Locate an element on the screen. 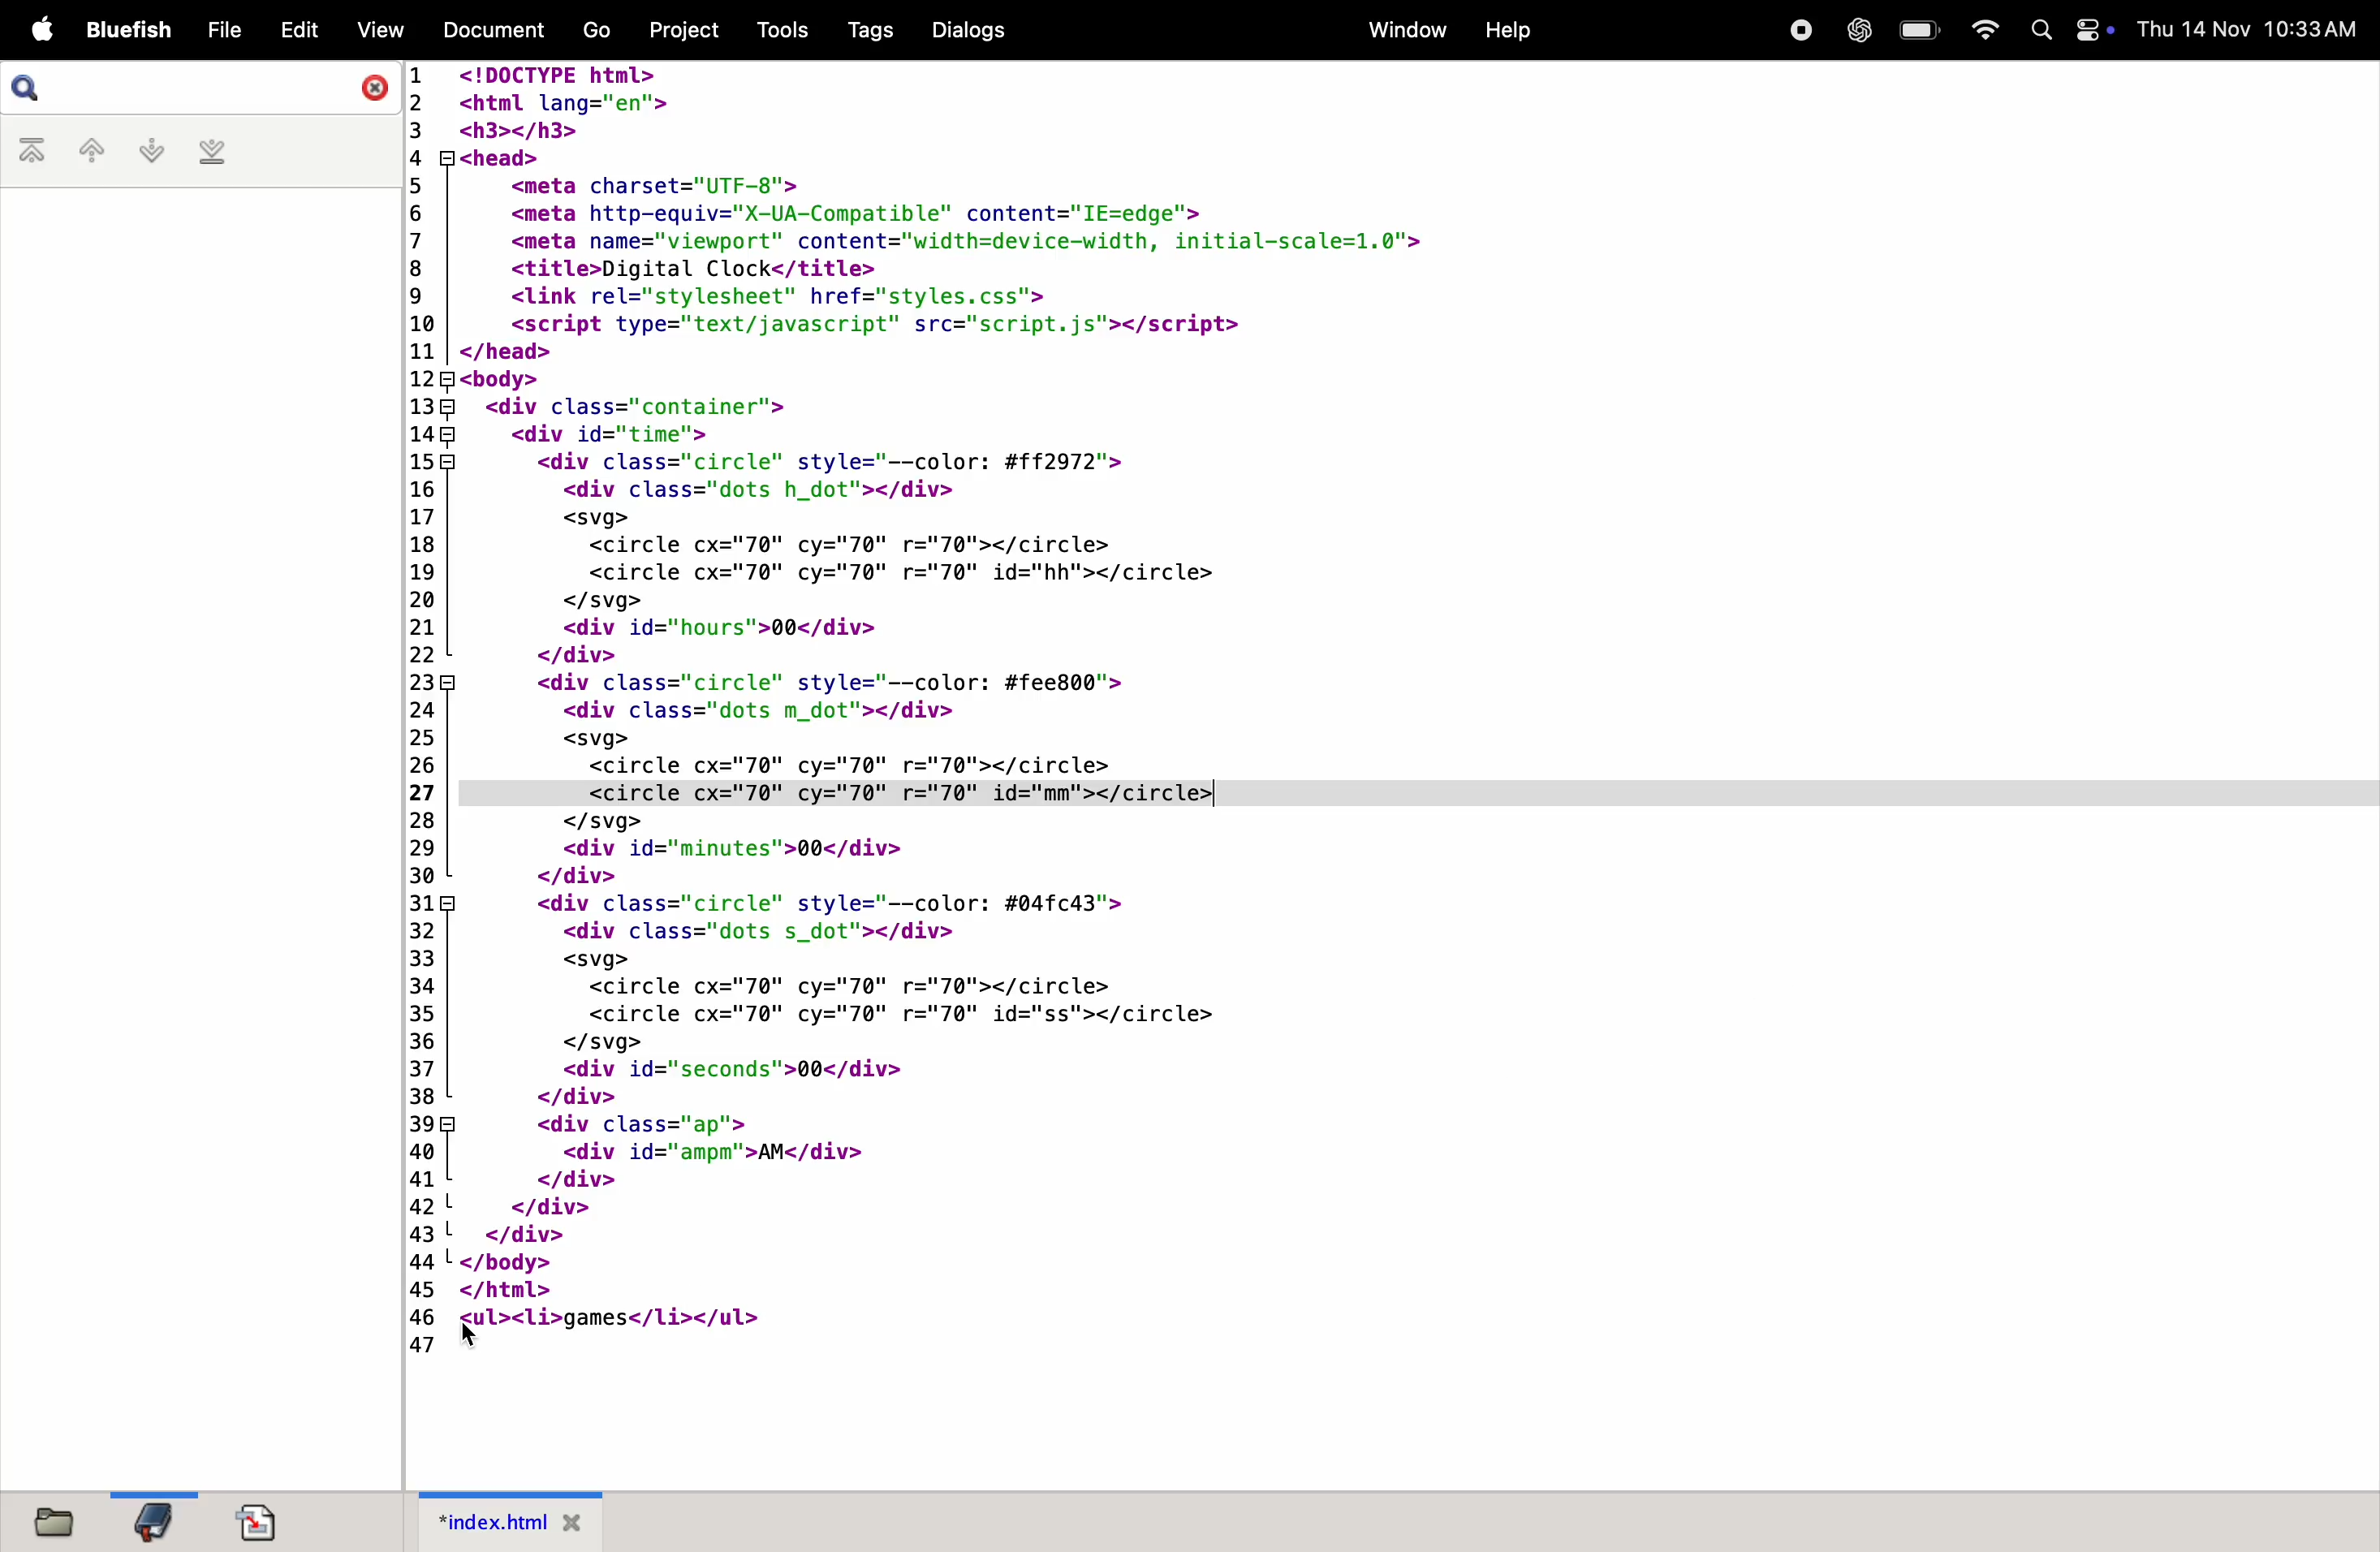  previous bookmark is located at coordinates (85, 150).